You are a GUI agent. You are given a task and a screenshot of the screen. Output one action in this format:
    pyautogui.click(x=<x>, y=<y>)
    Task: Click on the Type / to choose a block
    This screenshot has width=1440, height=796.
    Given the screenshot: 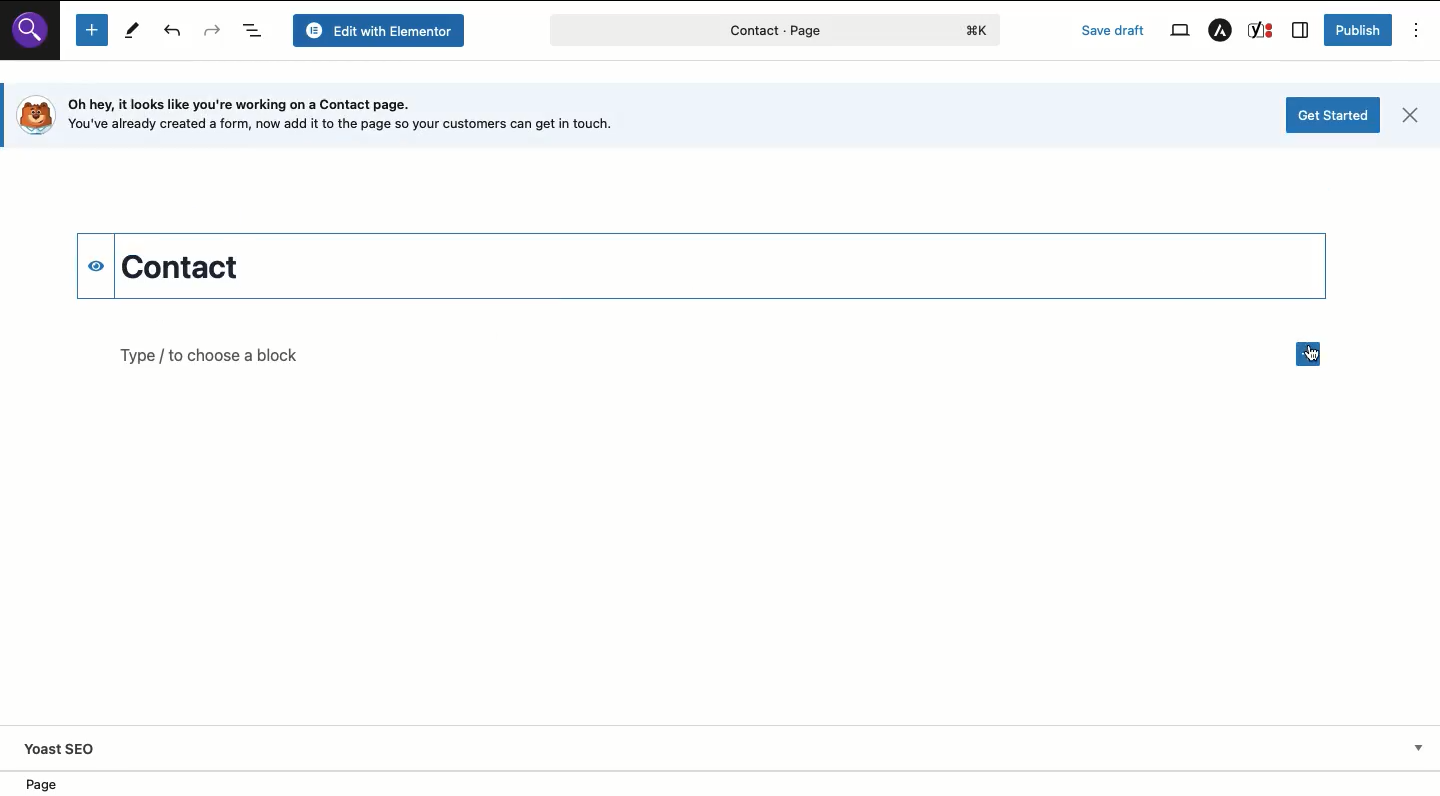 What is the action you would take?
    pyautogui.click(x=209, y=357)
    